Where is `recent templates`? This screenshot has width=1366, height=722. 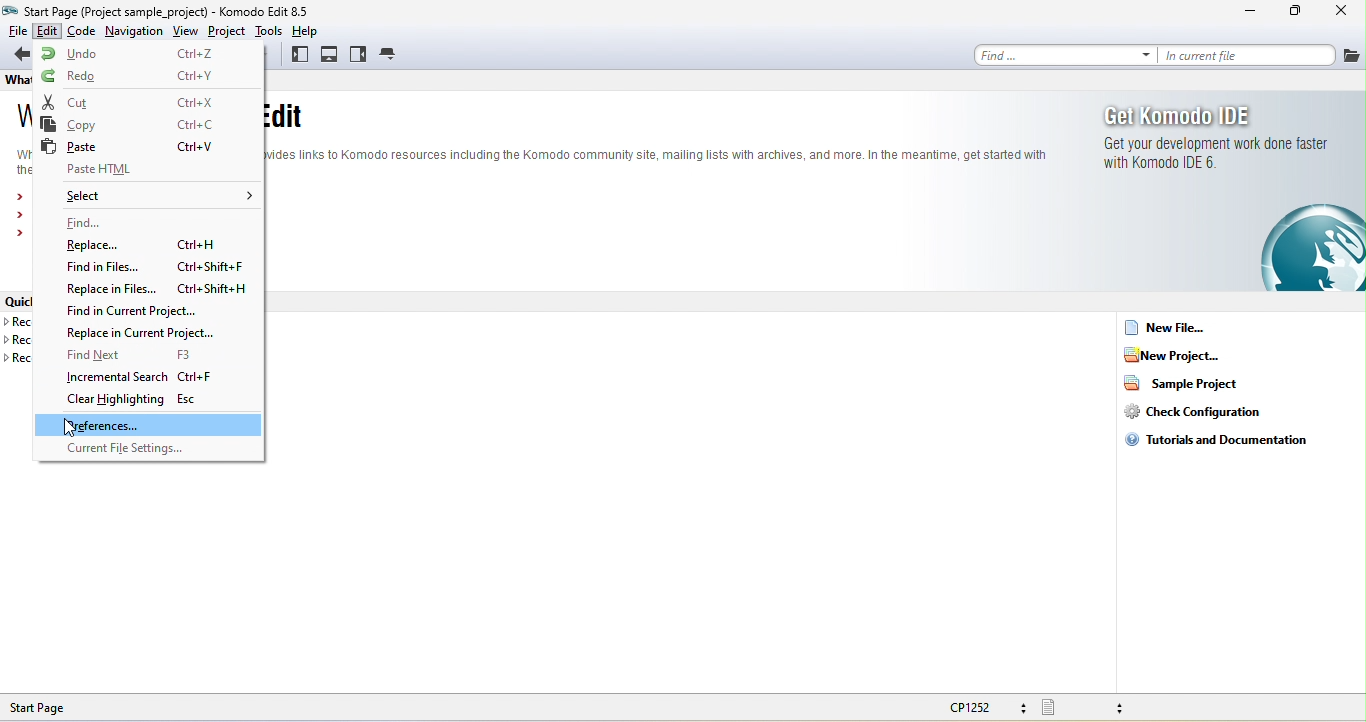 recent templates is located at coordinates (19, 360).